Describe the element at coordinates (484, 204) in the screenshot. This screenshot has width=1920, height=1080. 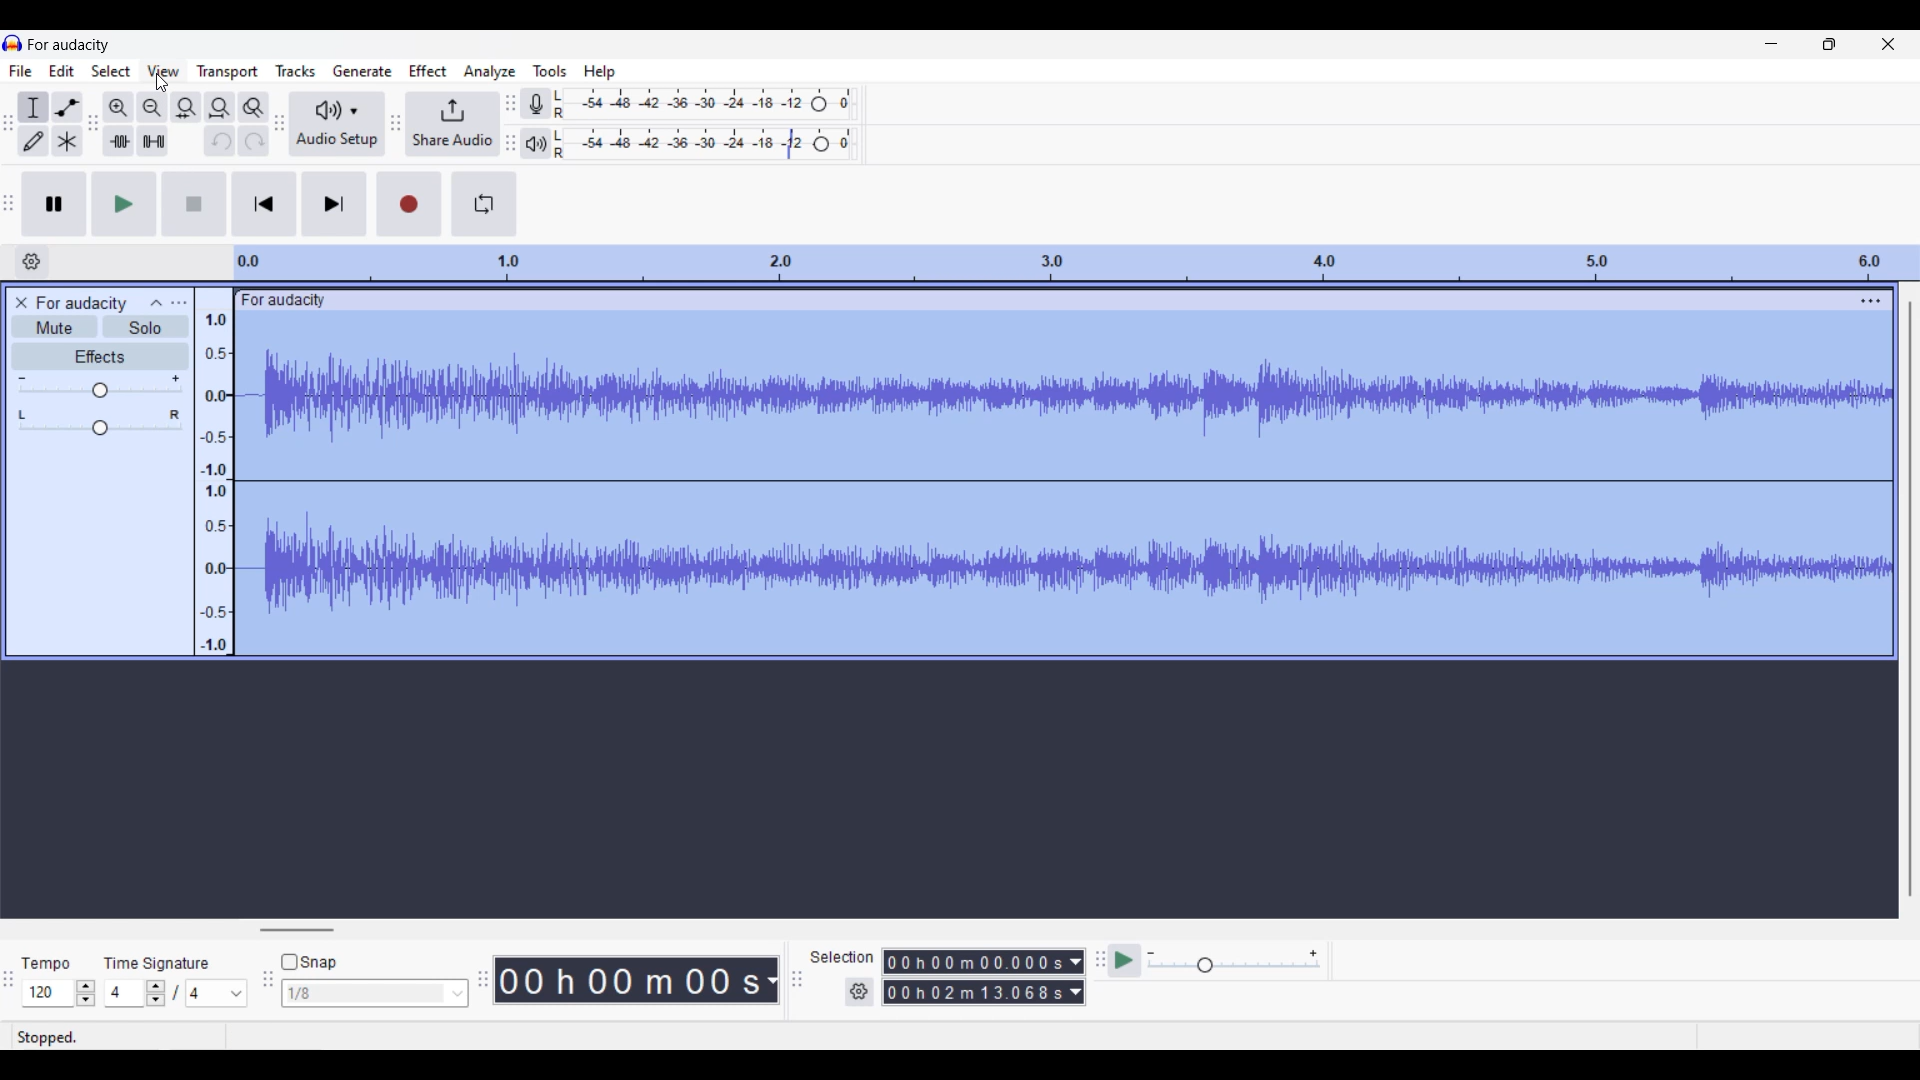
I see `Enable looping` at that location.